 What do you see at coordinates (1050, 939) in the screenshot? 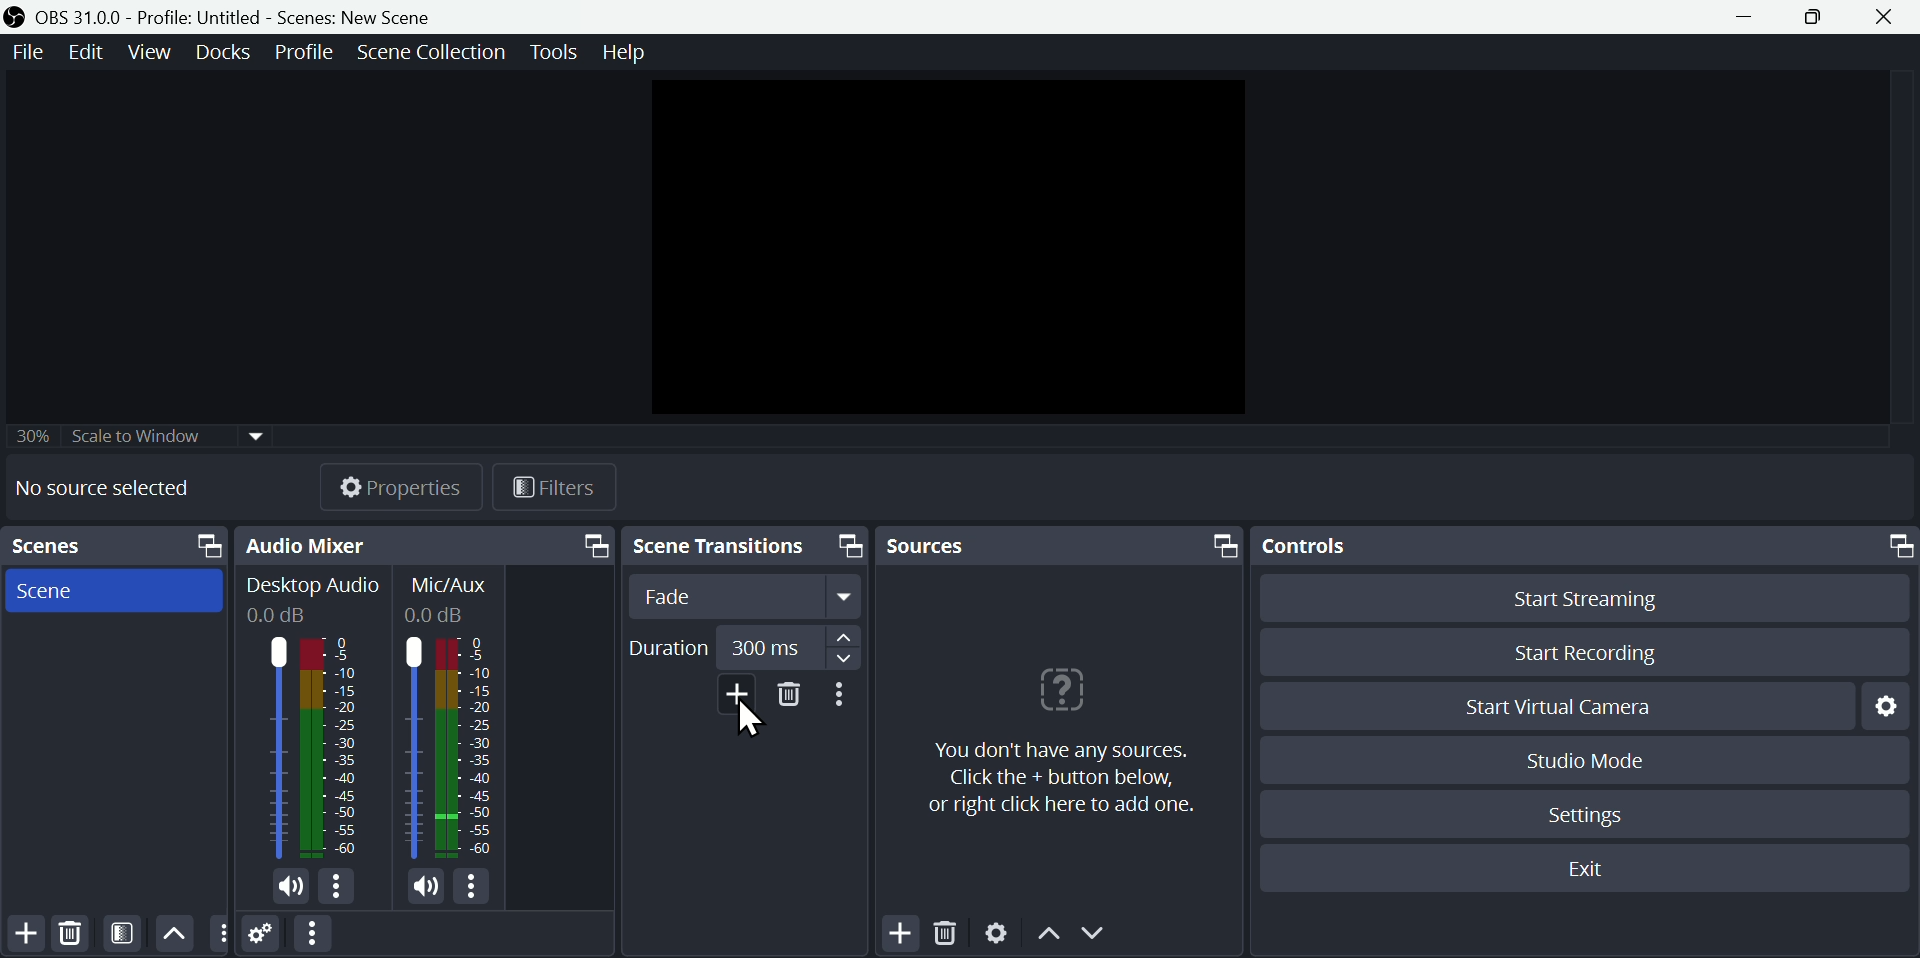
I see `up` at bounding box center [1050, 939].